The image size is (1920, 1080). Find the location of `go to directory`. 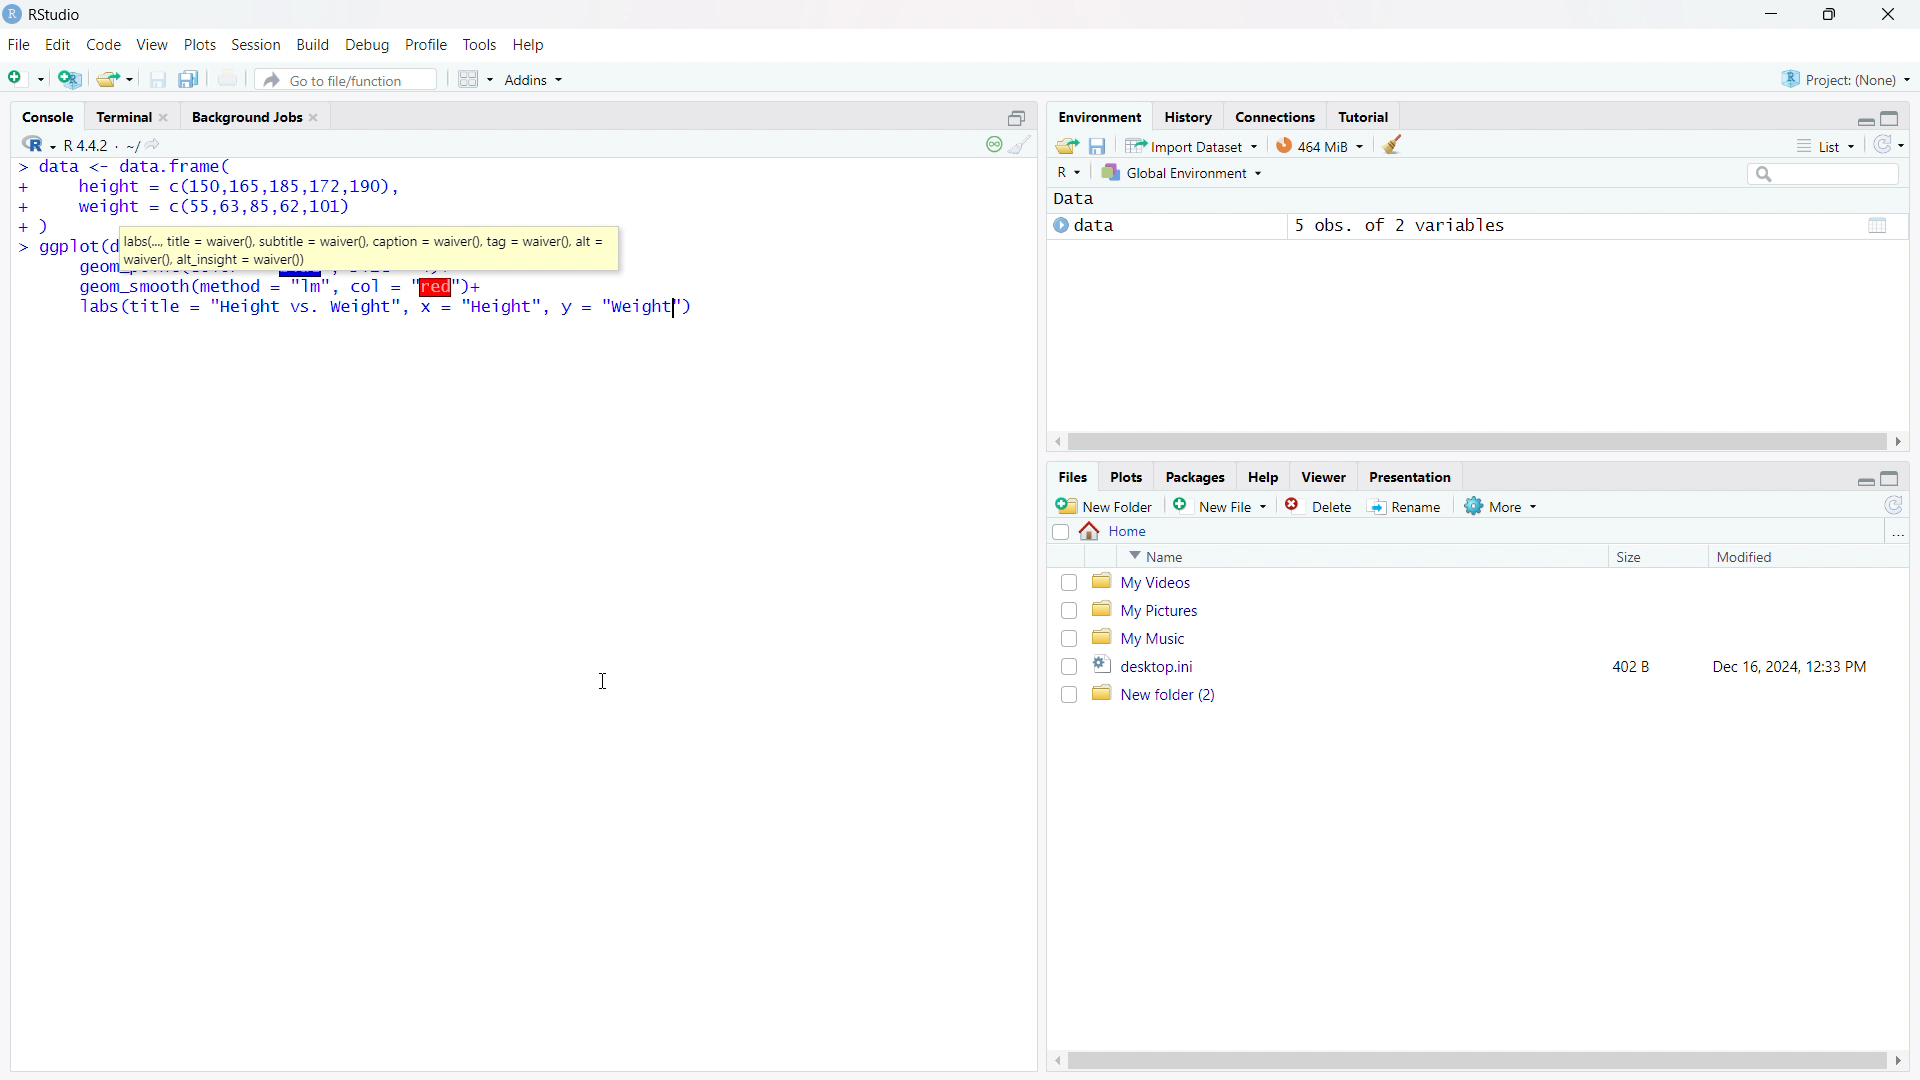

go to directory is located at coordinates (1896, 534).